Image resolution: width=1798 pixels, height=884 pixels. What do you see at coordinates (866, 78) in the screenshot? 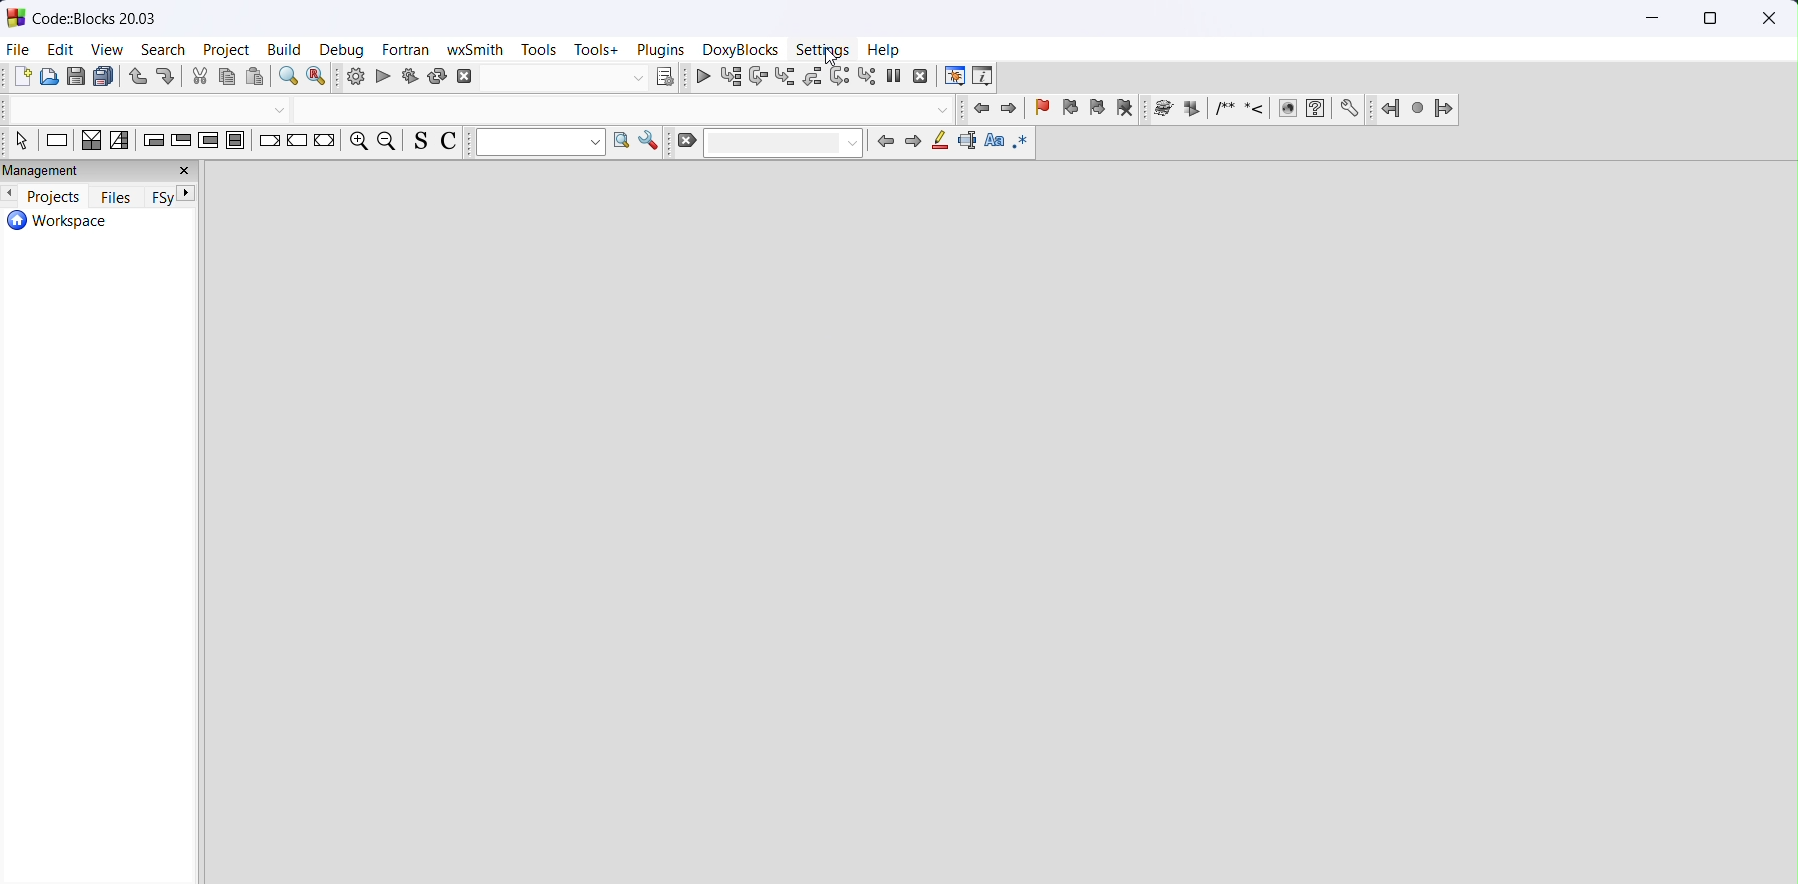
I see `step into instructions` at bounding box center [866, 78].